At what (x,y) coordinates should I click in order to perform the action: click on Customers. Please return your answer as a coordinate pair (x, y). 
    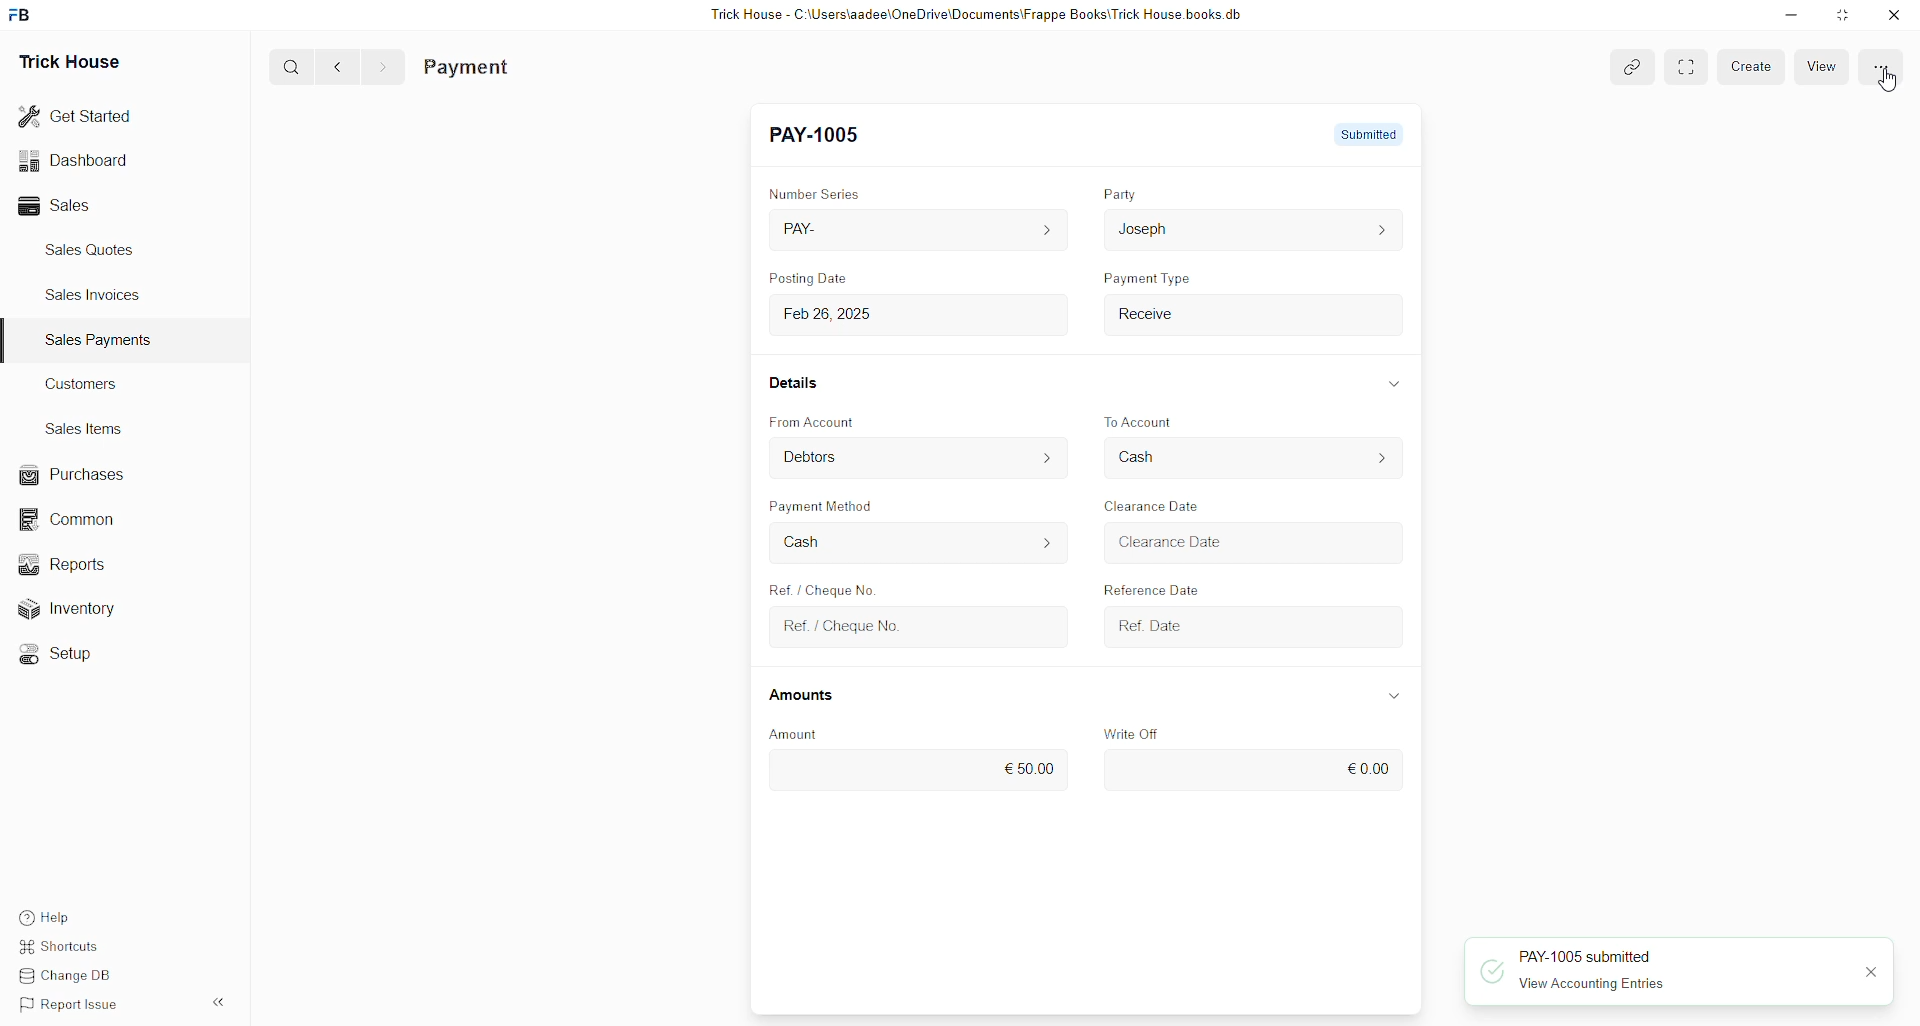
    Looking at the image, I should click on (87, 383).